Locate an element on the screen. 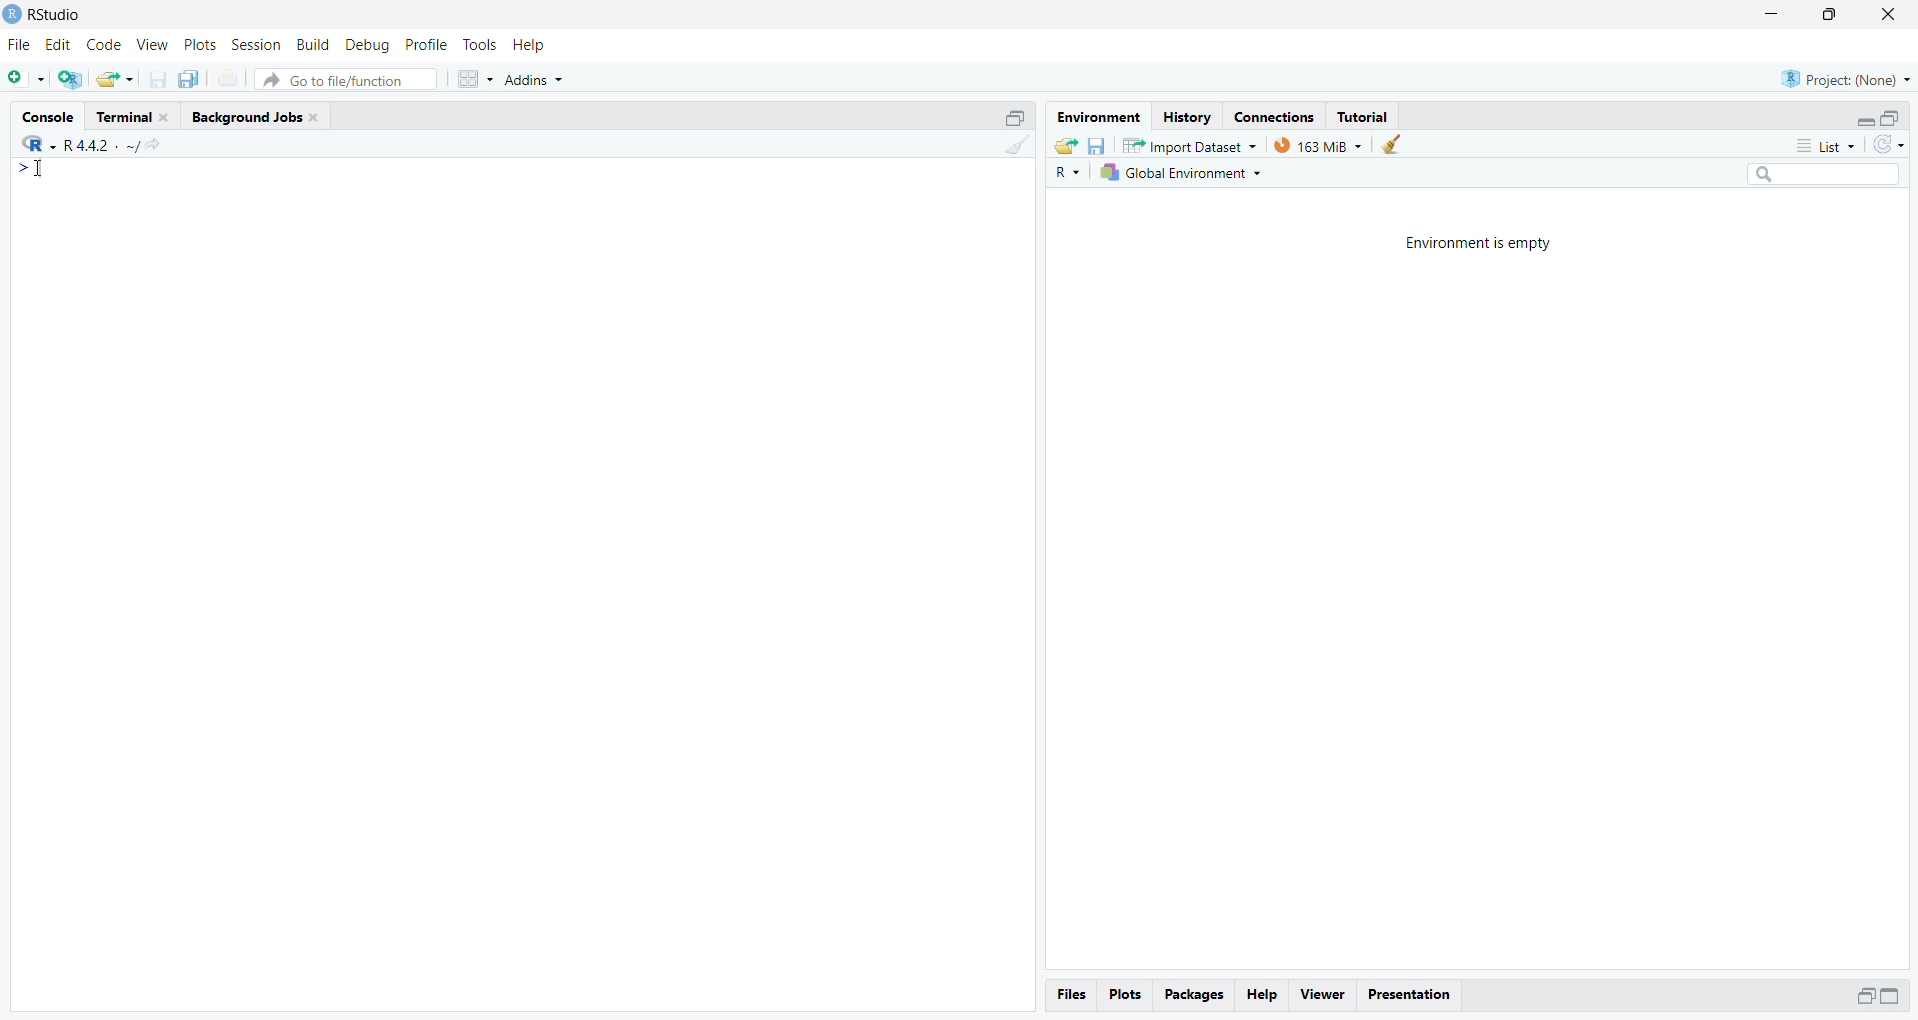 The width and height of the screenshot is (1918, 1020). close is located at coordinates (166, 117).